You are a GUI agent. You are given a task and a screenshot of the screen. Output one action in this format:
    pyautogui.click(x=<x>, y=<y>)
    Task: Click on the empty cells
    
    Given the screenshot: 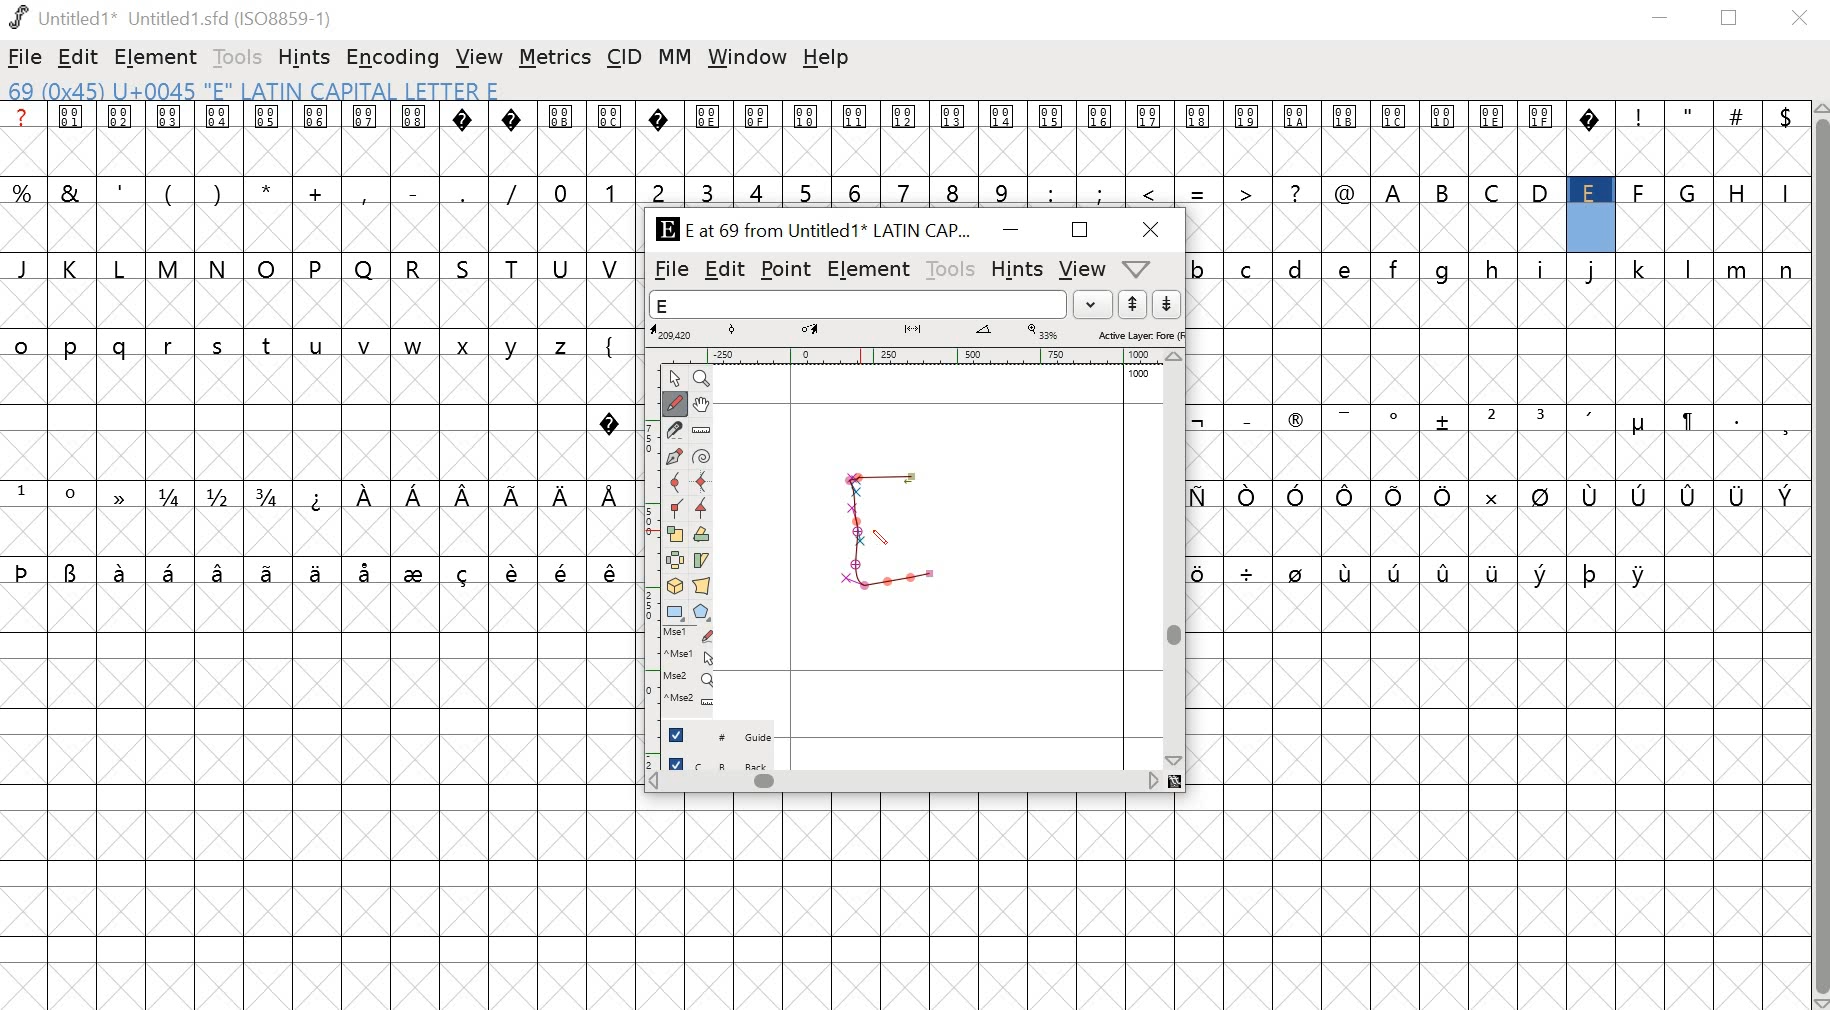 What is the action you would take?
    pyautogui.click(x=1503, y=343)
    